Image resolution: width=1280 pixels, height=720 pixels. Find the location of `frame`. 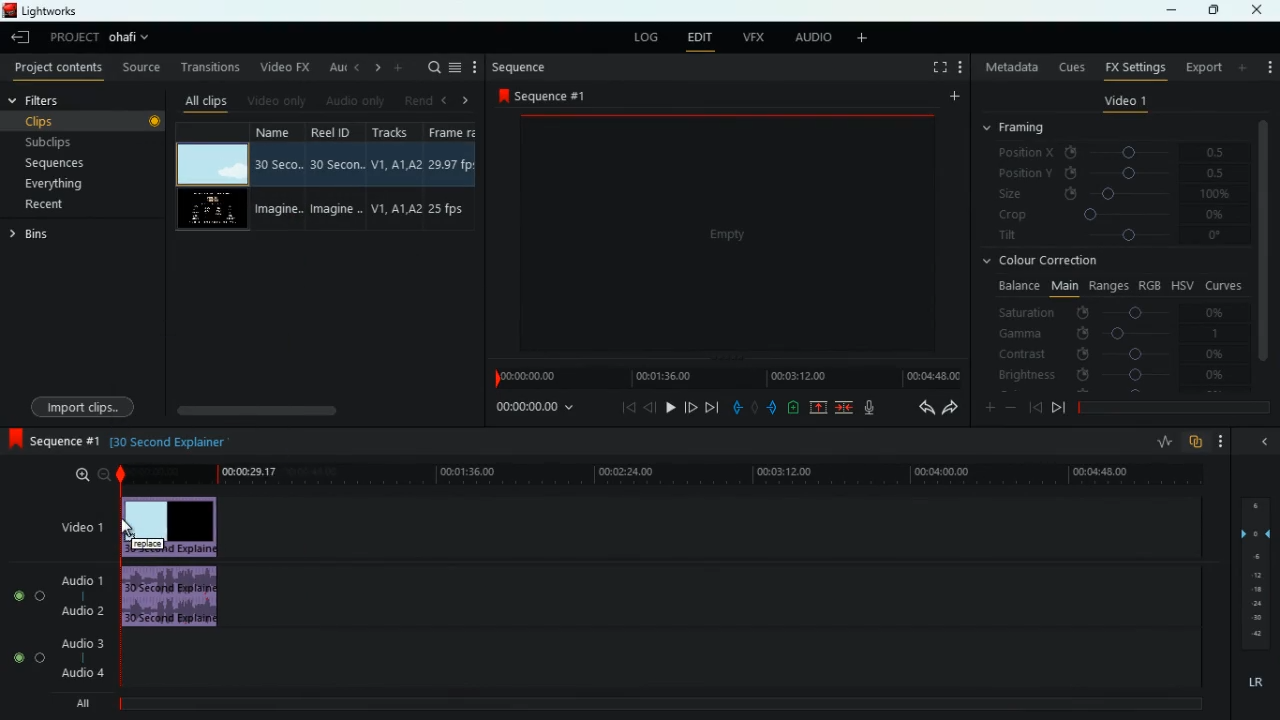

frame is located at coordinates (457, 131).